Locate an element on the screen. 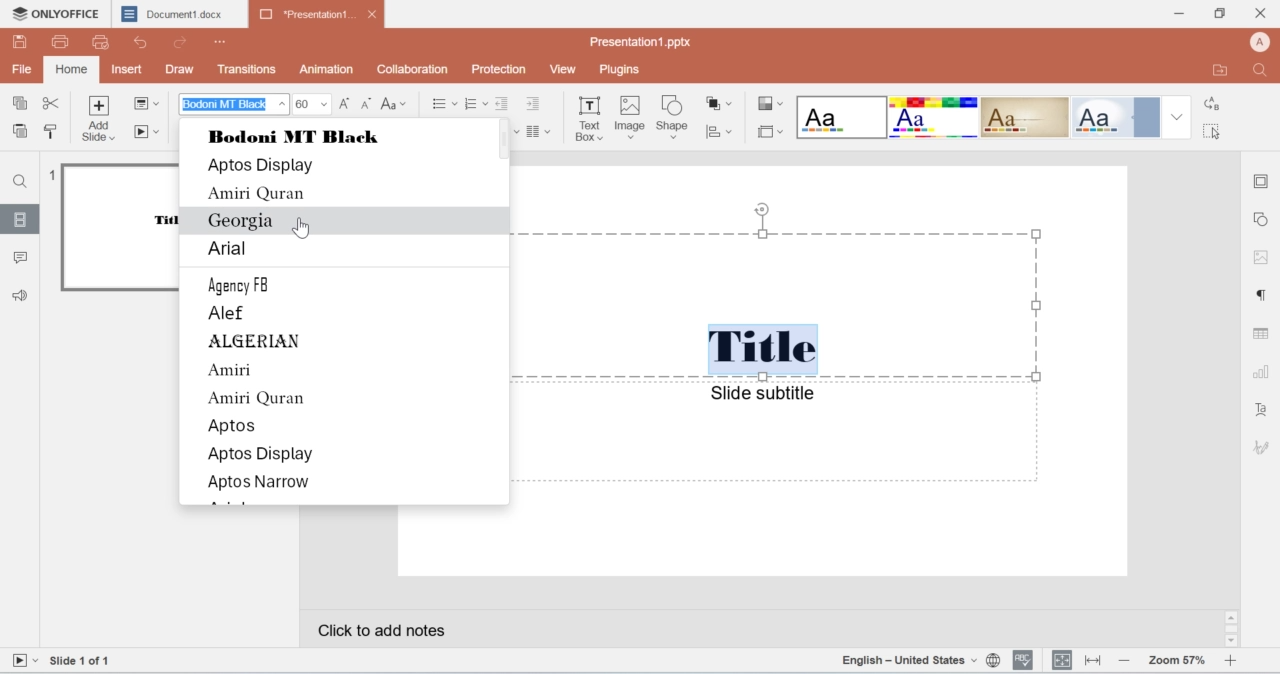 Image resolution: width=1280 pixels, height=674 pixels. add slide is located at coordinates (101, 120).